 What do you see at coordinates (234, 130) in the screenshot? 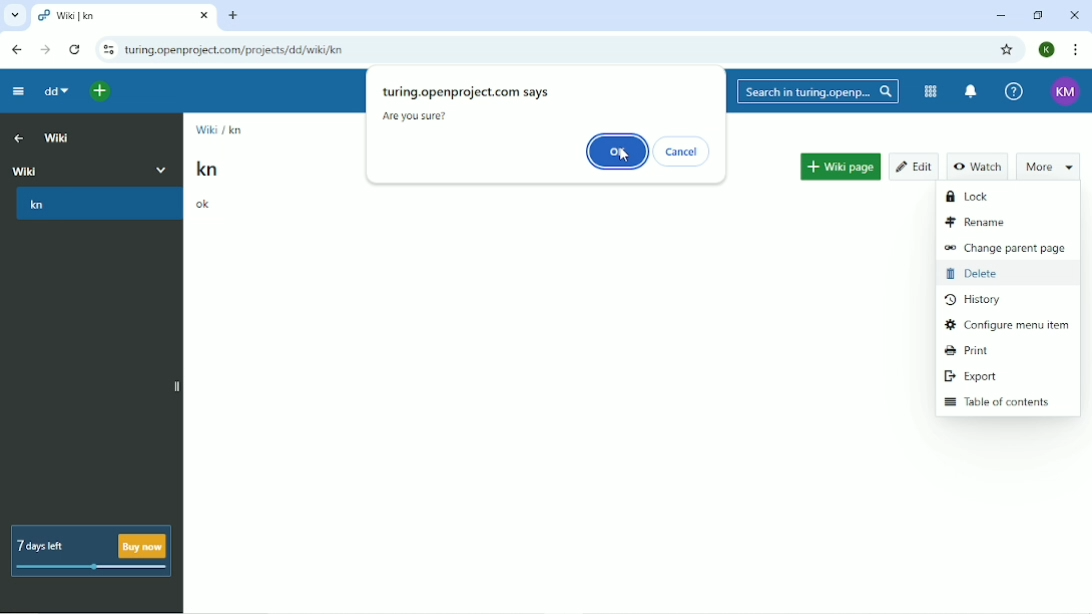
I see `kn` at bounding box center [234, 130].